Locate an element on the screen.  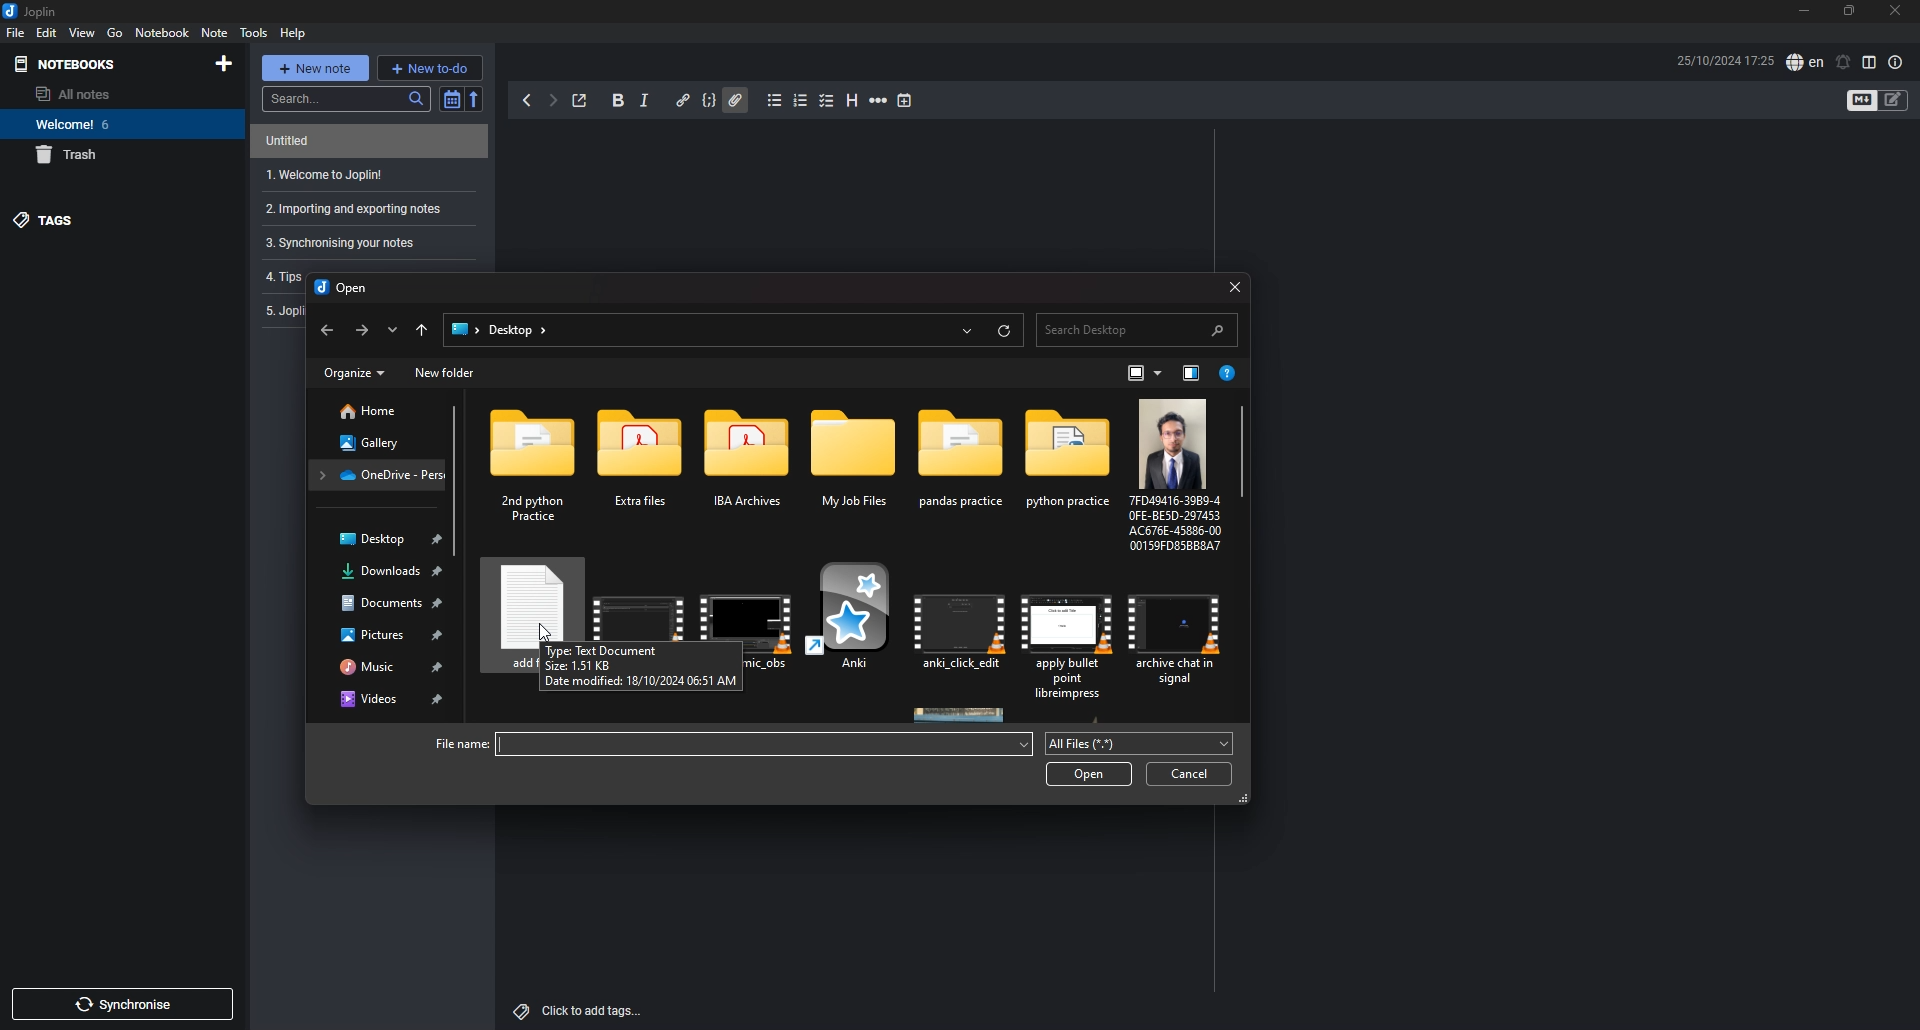
attach file is located at coordinates (735, 100).